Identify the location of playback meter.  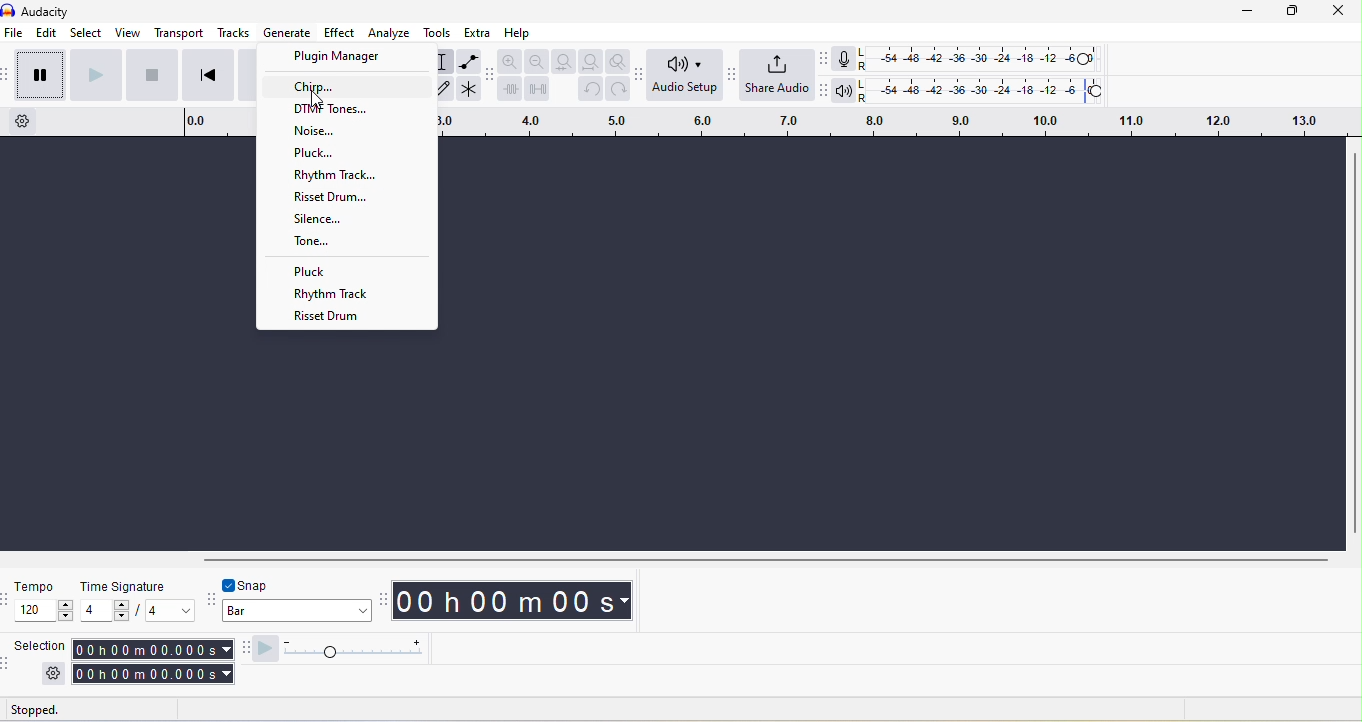
(847, 91).